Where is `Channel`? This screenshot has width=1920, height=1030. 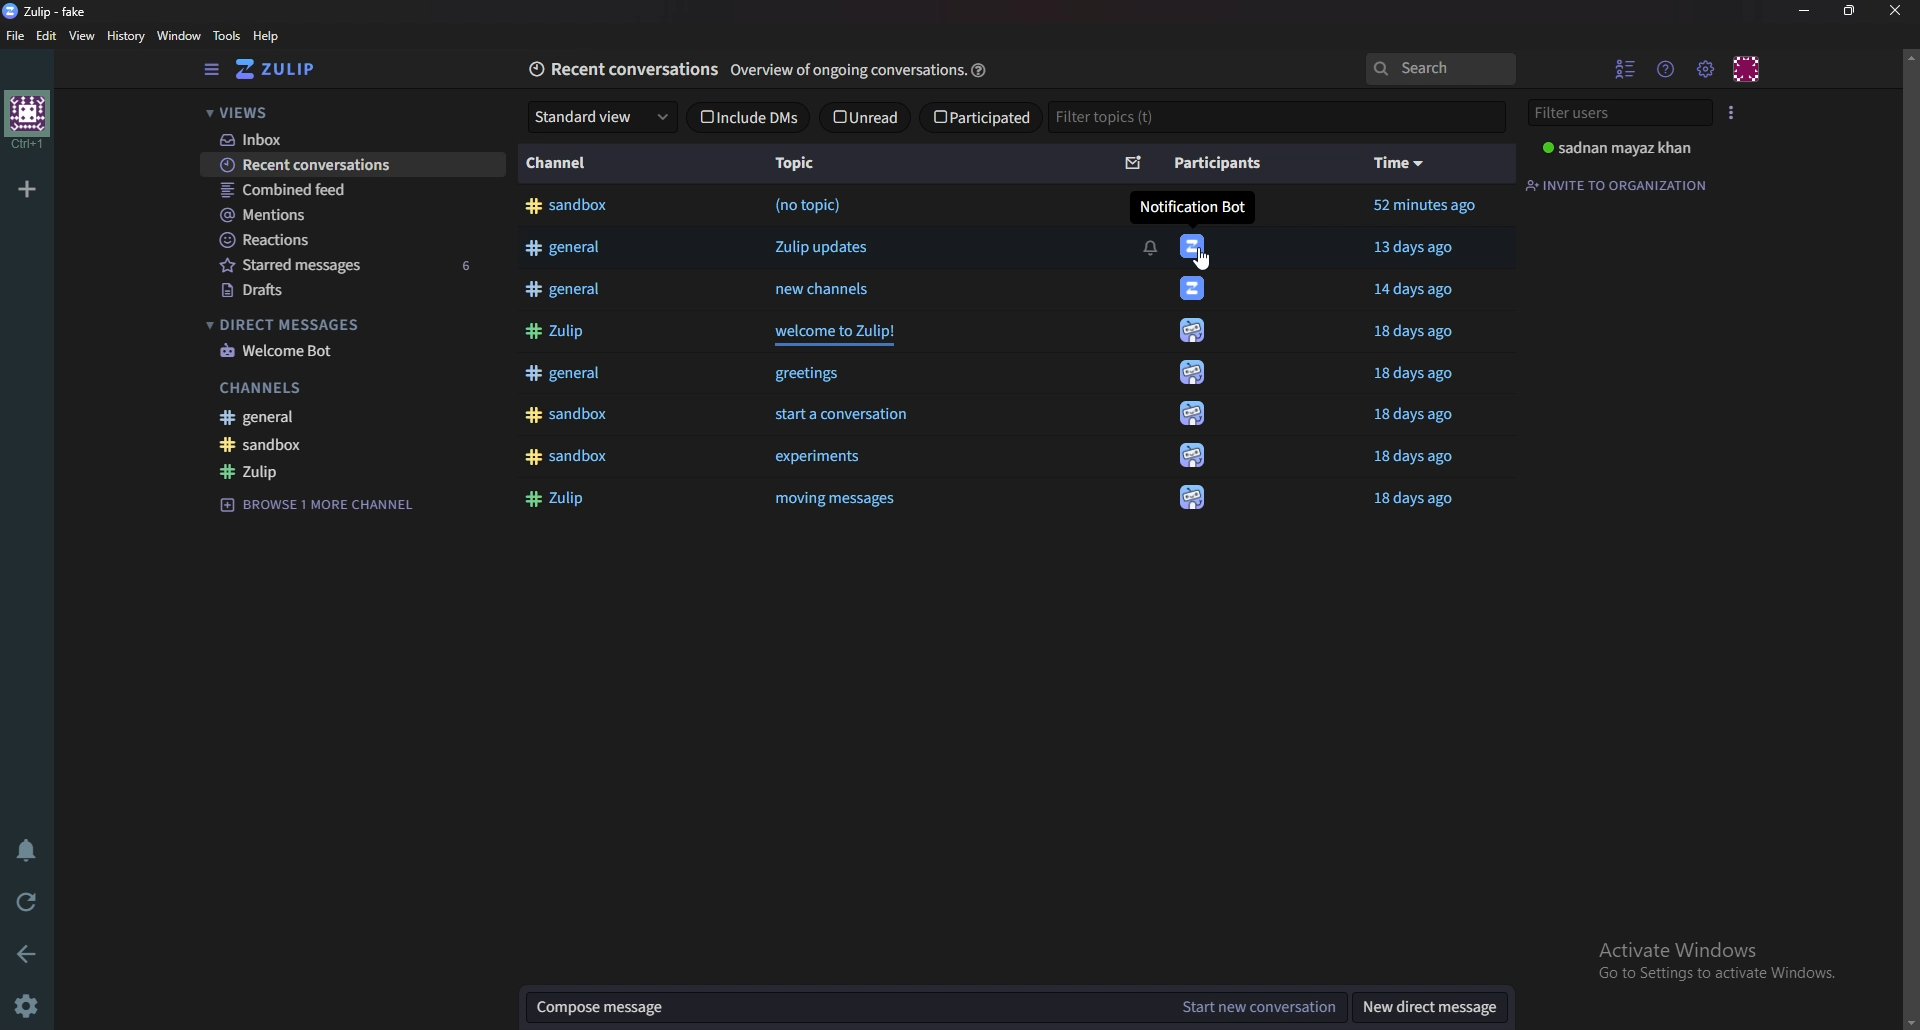
Channel is located at coordinates (562, 163).